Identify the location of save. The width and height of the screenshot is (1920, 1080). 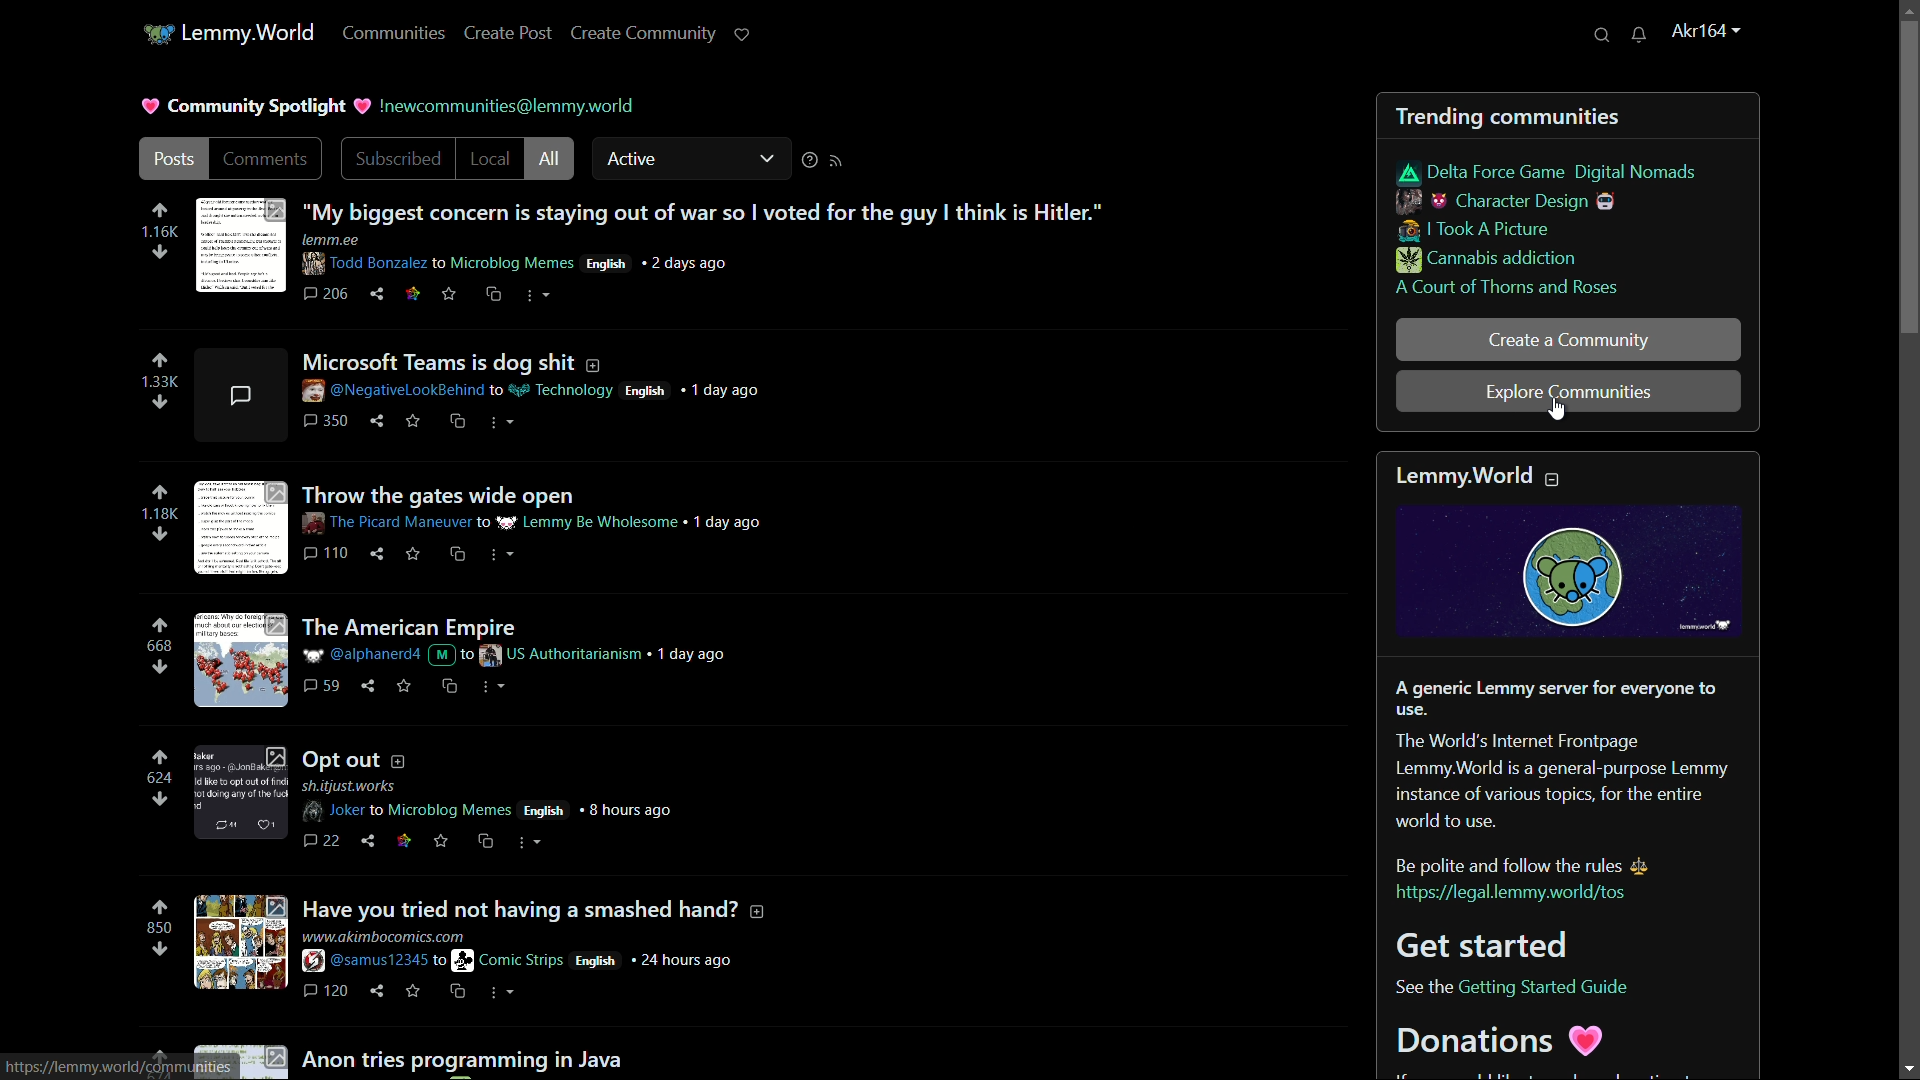
(444, 839).